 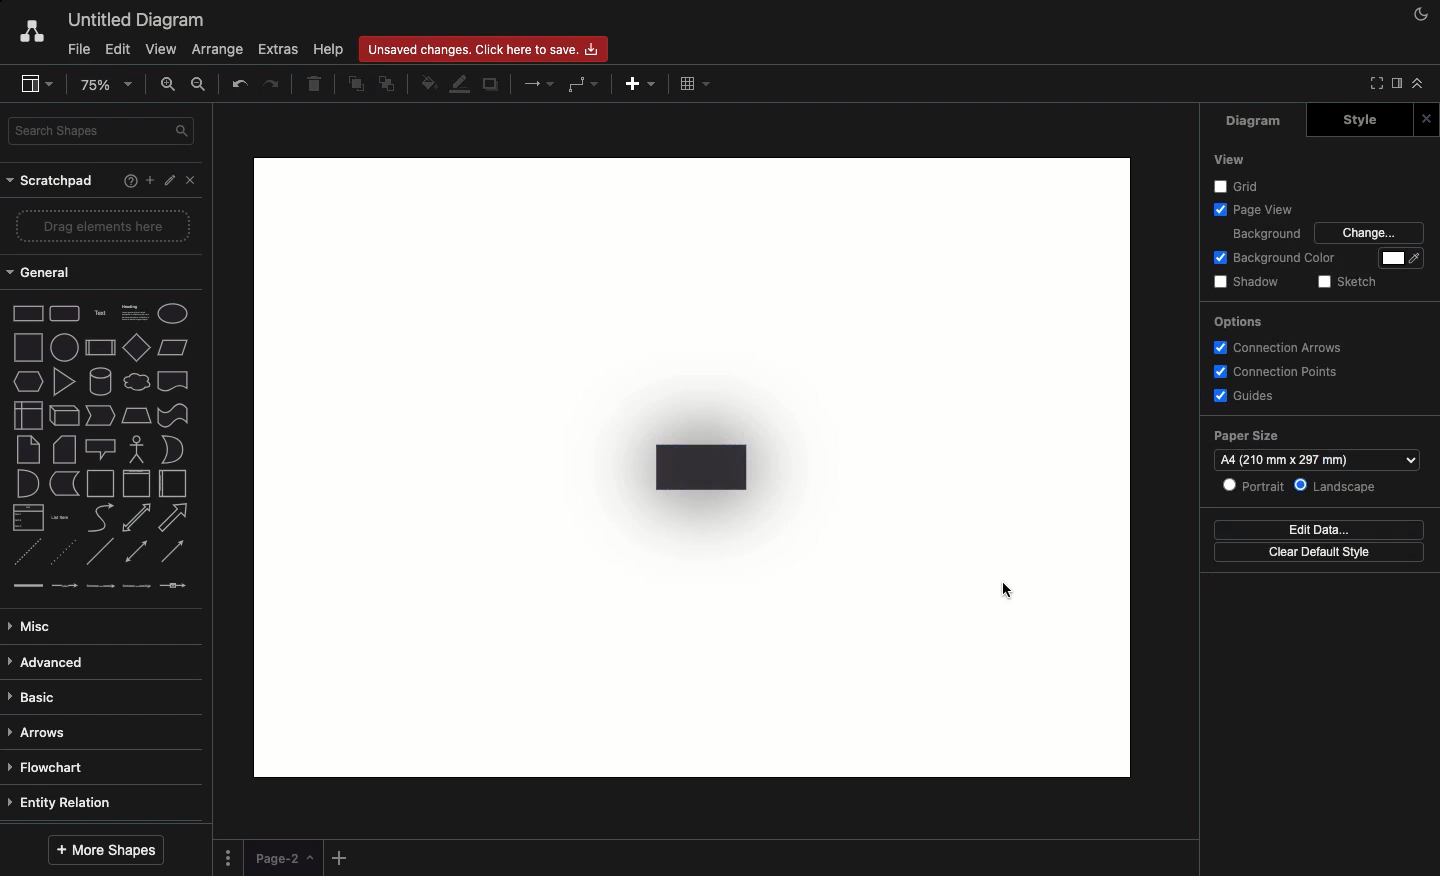 What do you see at coordinates (62, 804) in the screenshot?
I see `Entity relation` at bounding box center [62, 804].